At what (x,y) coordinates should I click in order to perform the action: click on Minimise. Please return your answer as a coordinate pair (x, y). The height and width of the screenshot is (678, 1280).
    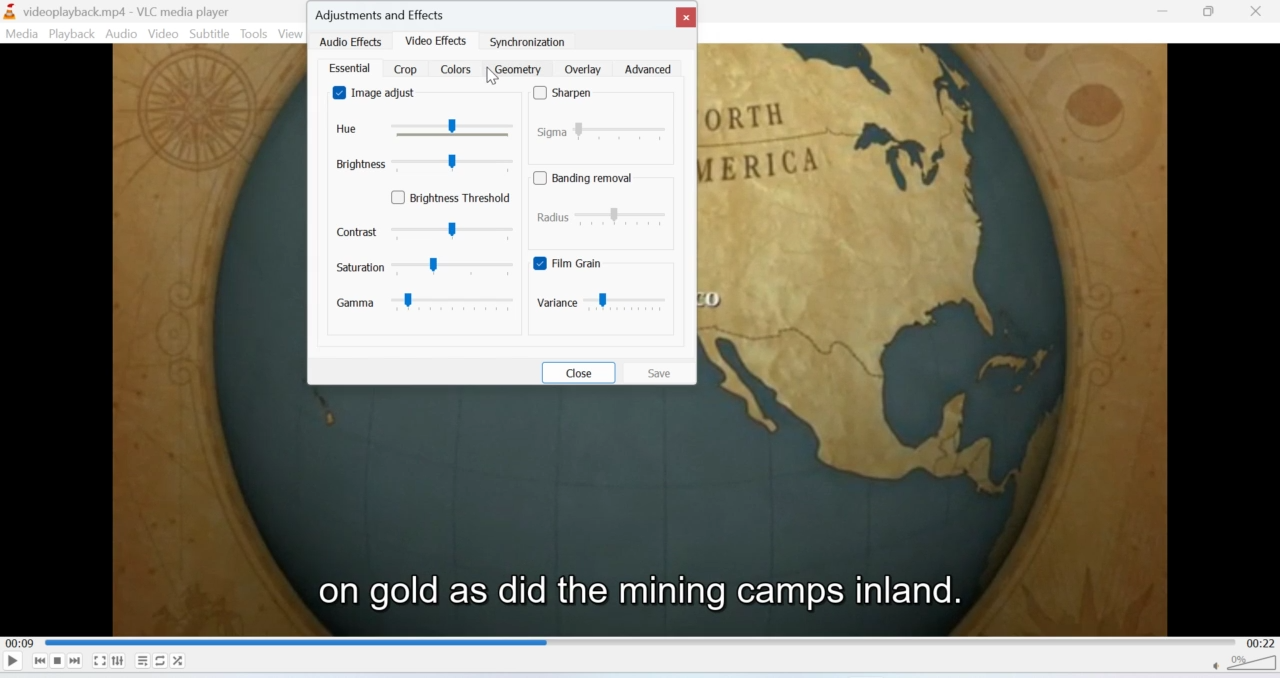
    Looking at the image, I should click on (1166, 10).